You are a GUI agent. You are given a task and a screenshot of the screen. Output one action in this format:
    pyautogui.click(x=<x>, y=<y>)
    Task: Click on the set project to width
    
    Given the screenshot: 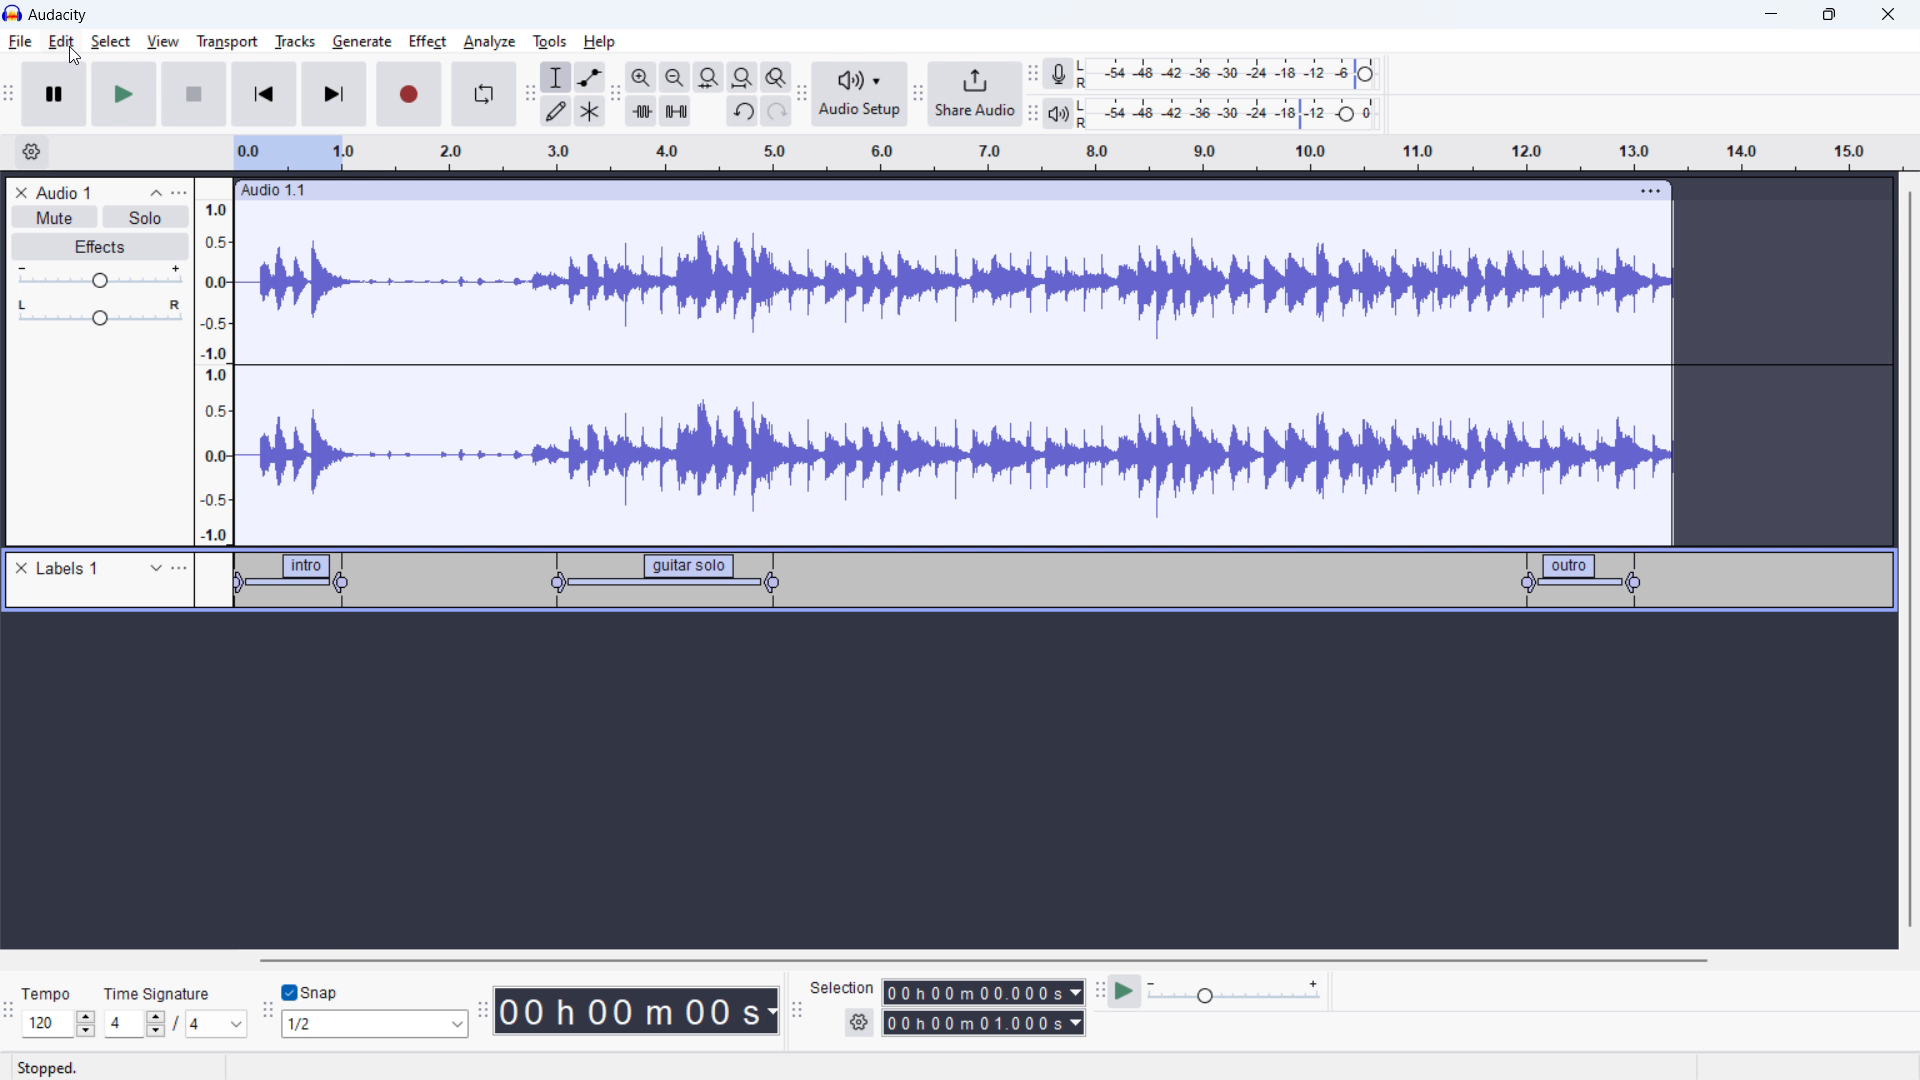 What is the action you would take?
    pyautogui.click(x=742, y=77)
    